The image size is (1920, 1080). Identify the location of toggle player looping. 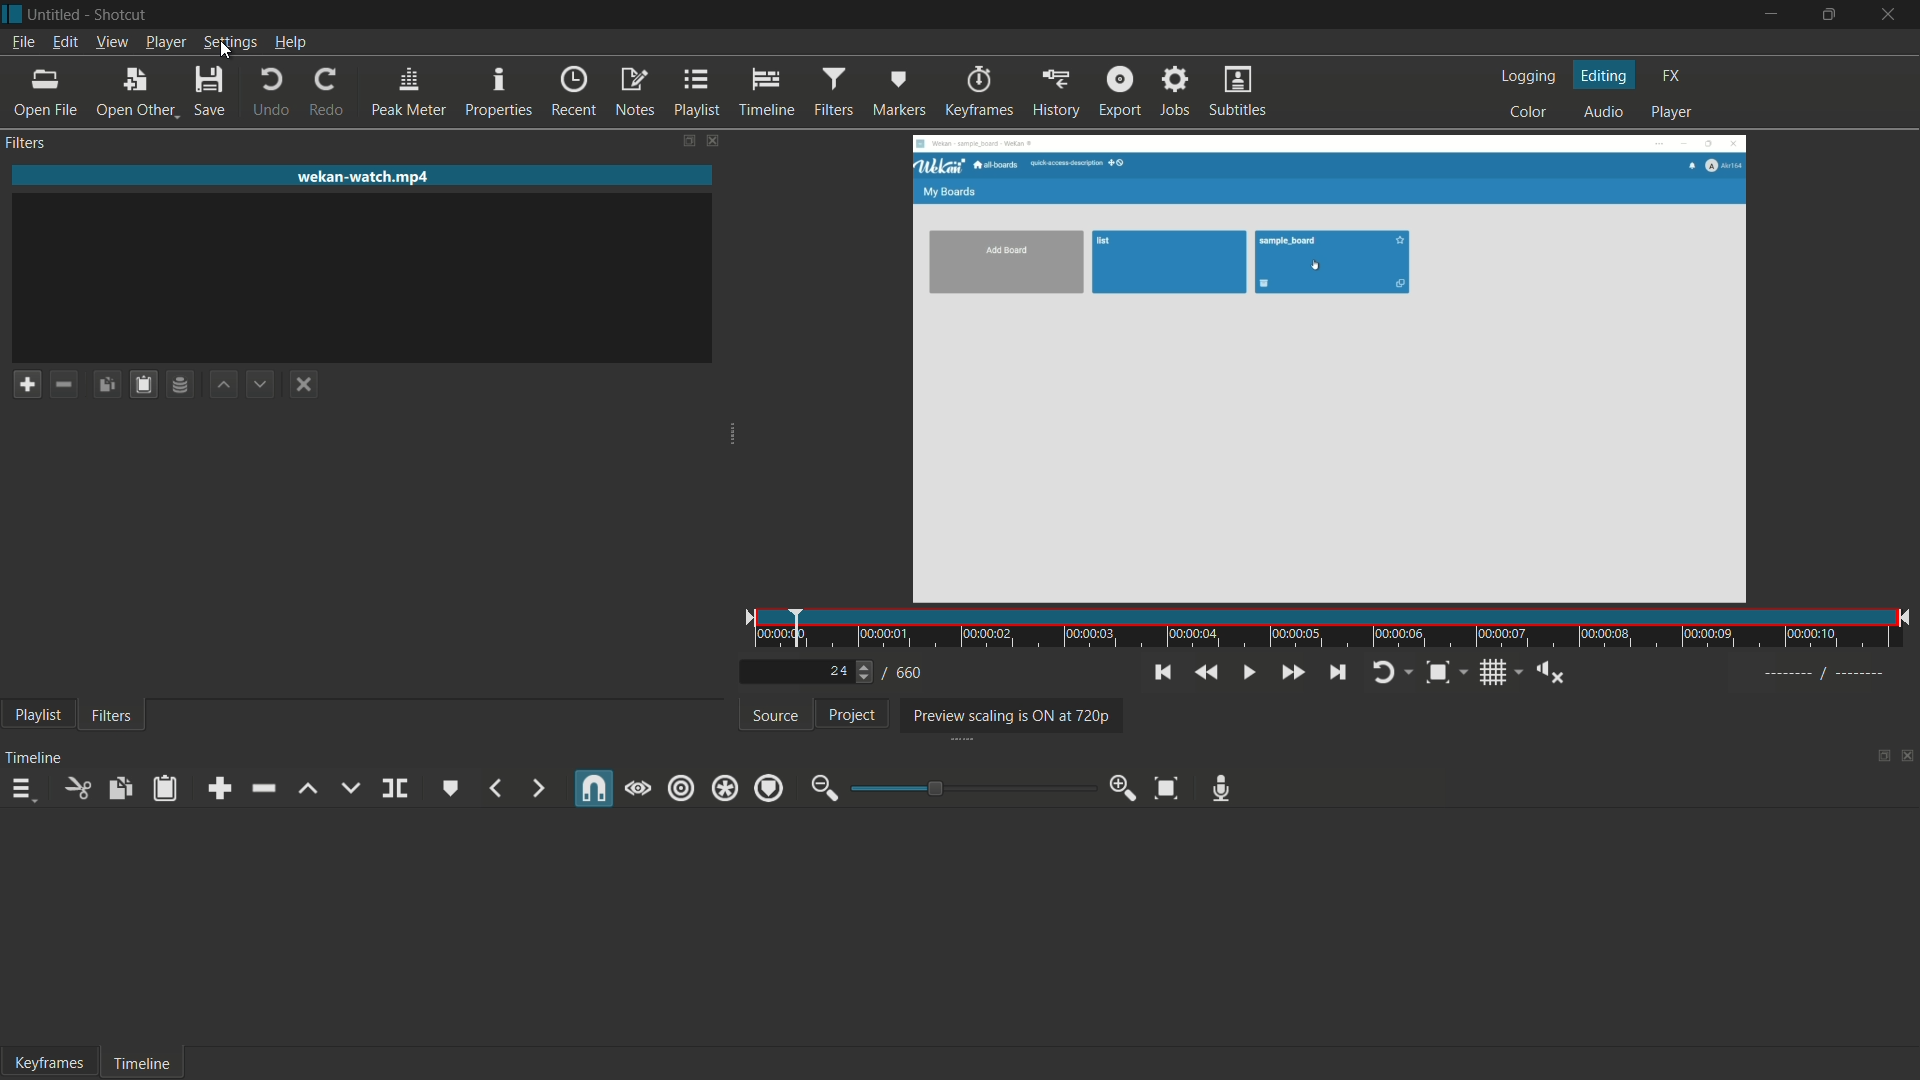
(1384, 673).